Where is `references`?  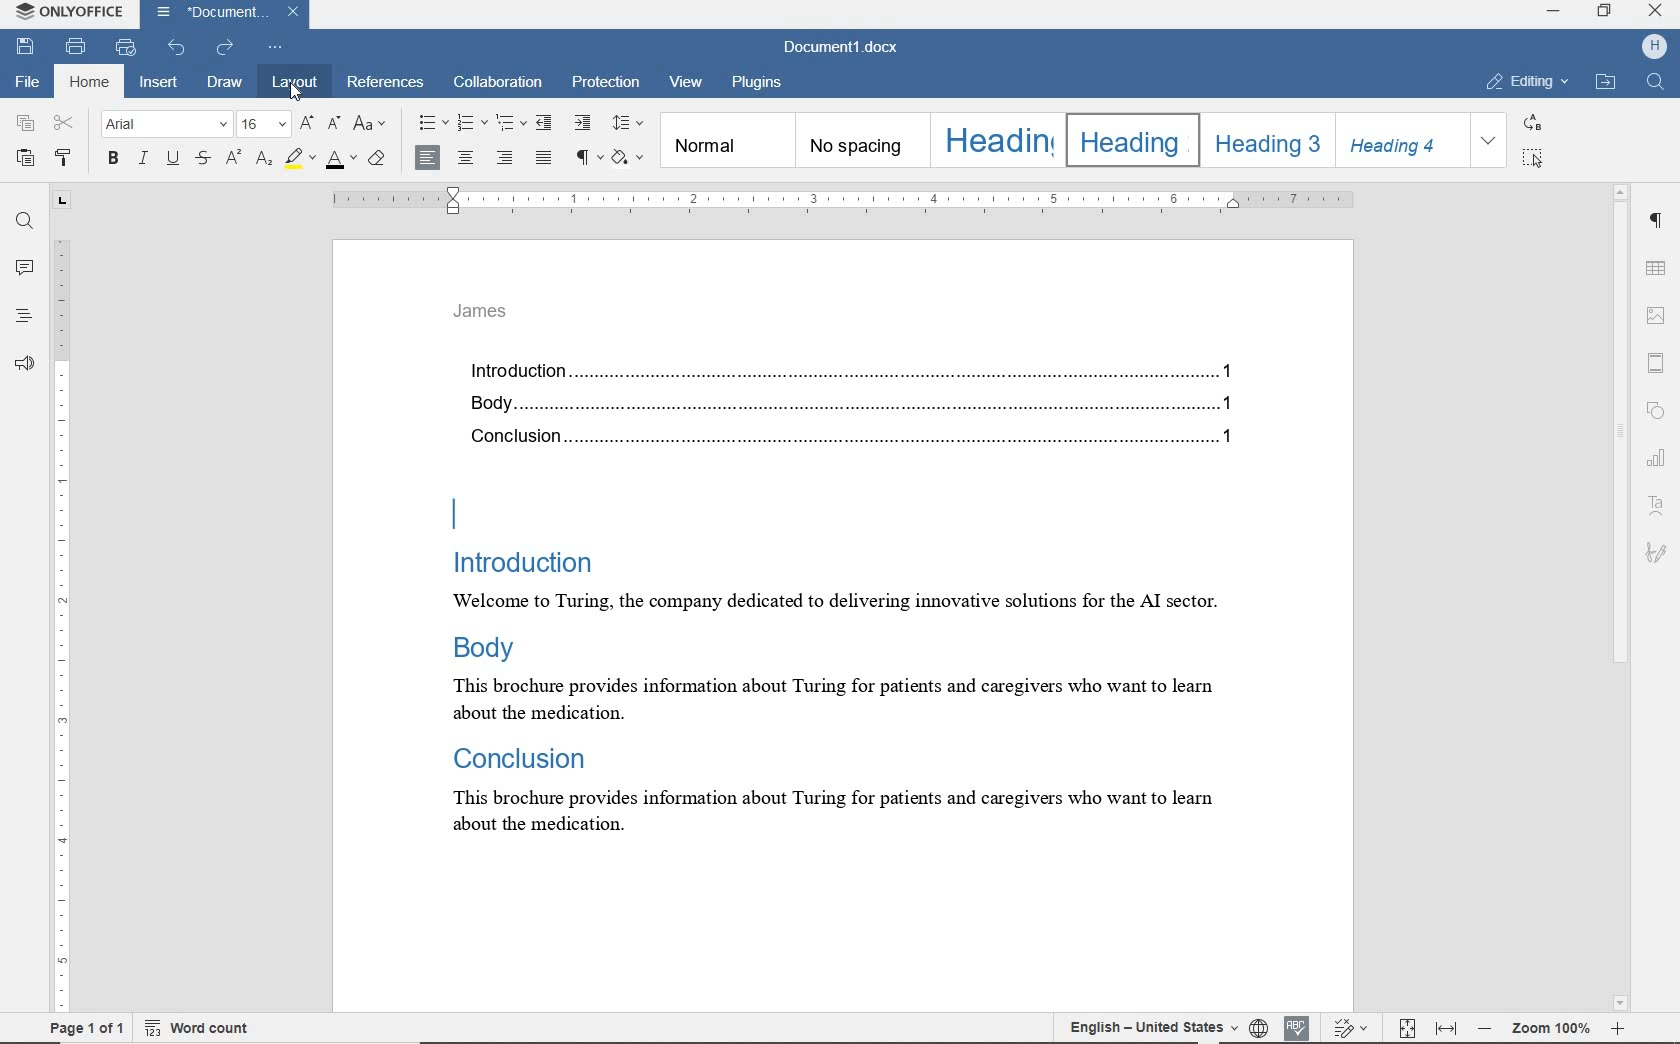
references is located at coordinates (386, 84).